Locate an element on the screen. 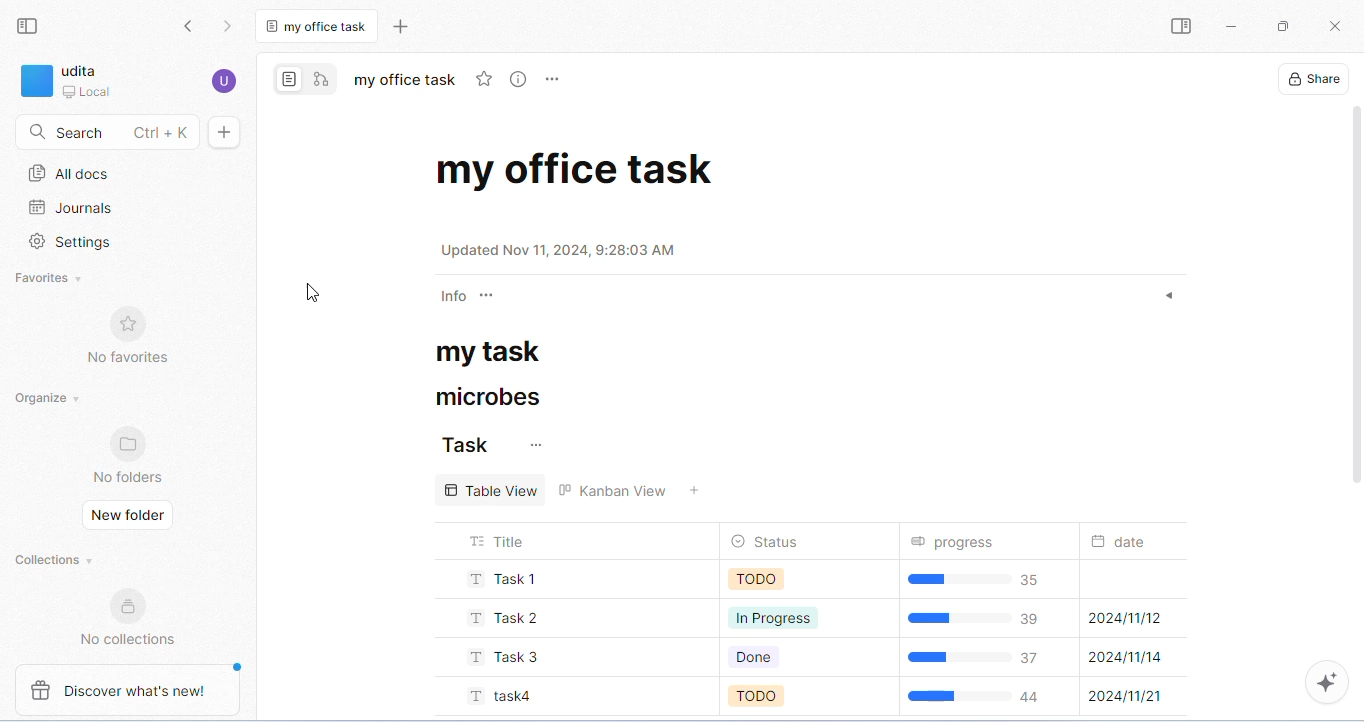  organize is located at coordinates (51, 397).